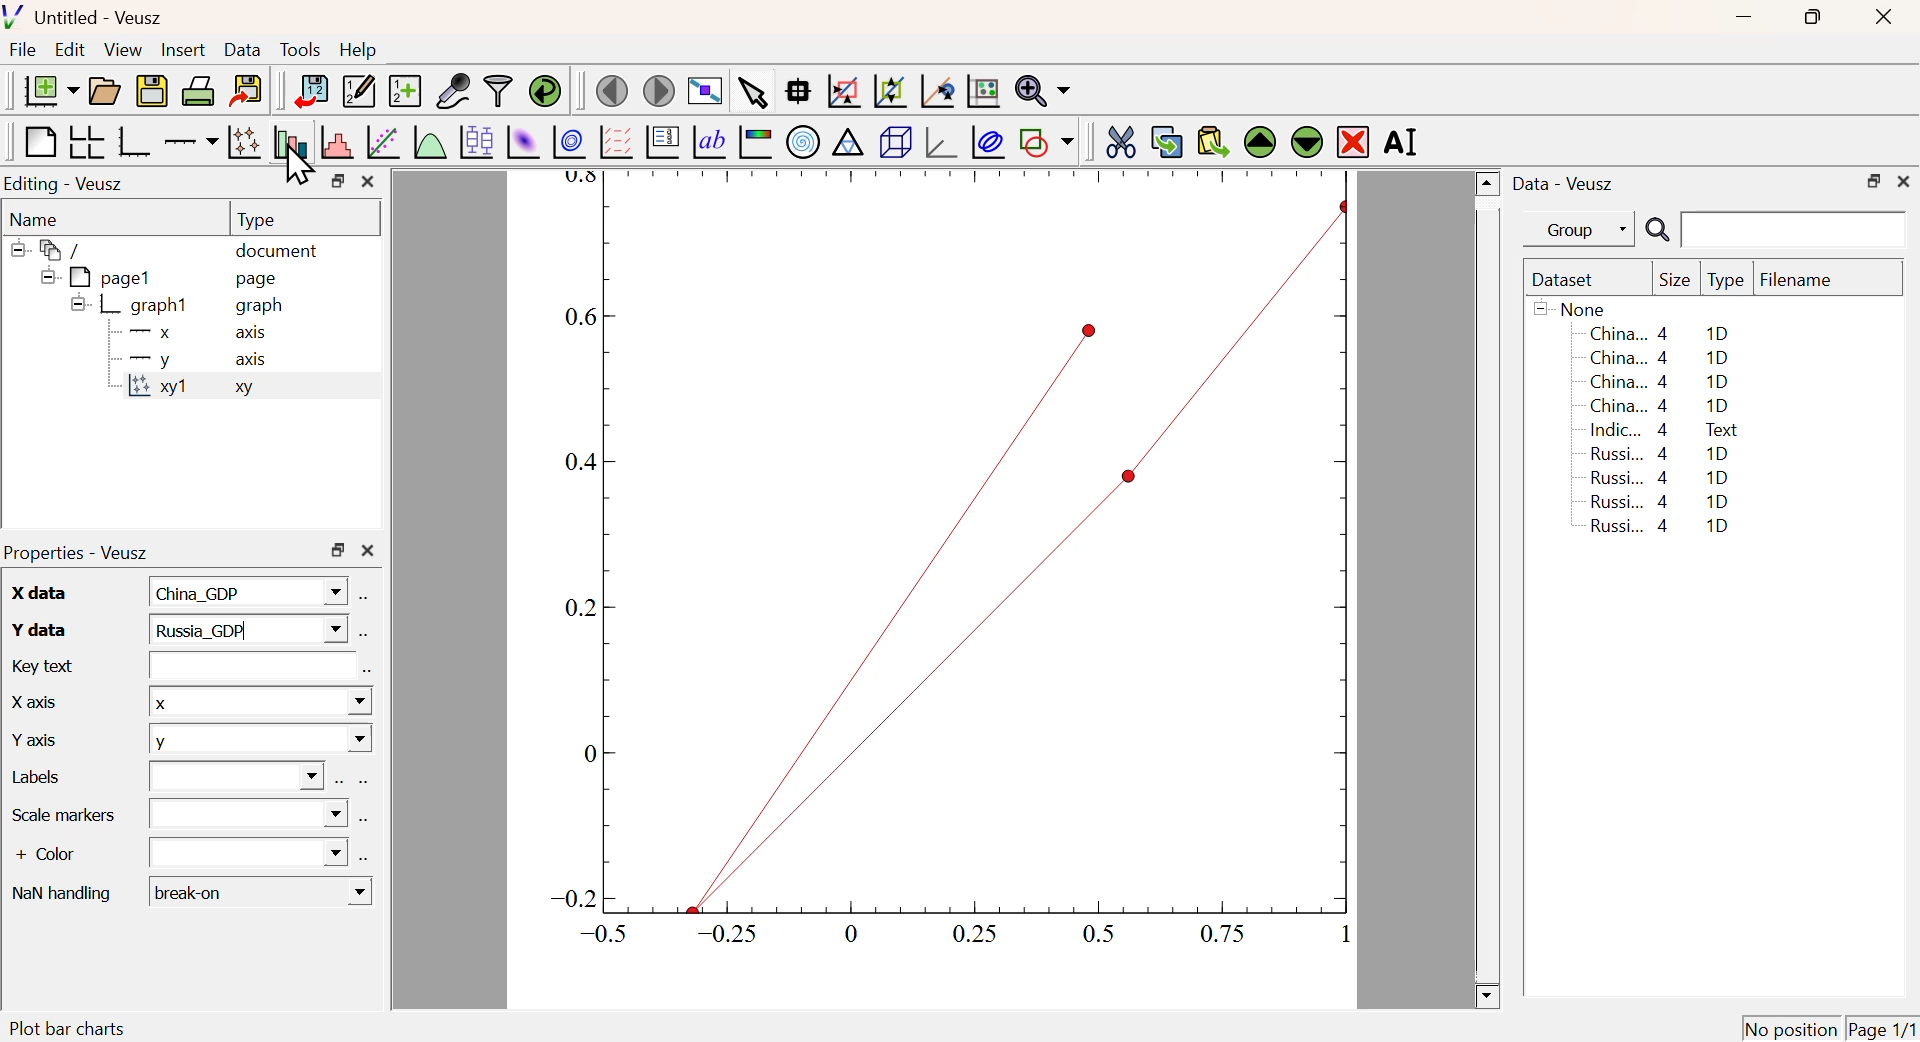 The height and width of the screenshot is (1042, 1920). Describe the element at coordinates (1663, 453) in the screenshot. I see `Russi... 4 1D` at that location.